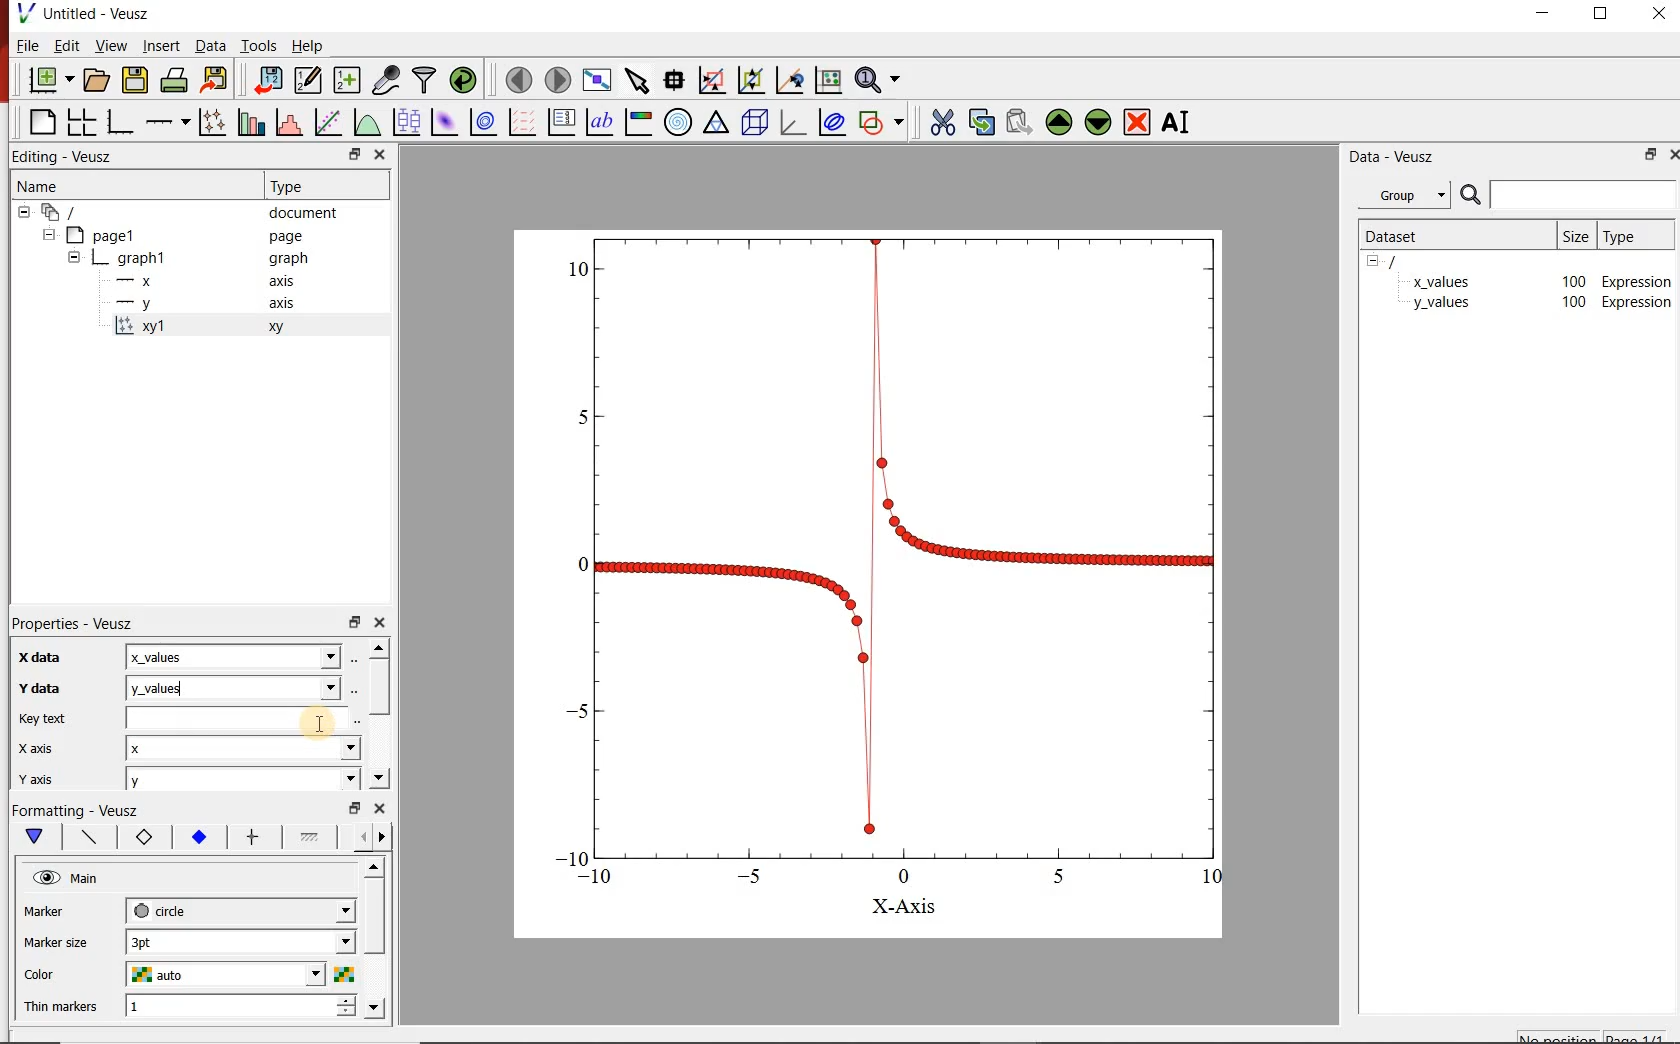 This screenshot has width=1680, height=1044. I want to click on marker fill, so click(198, 836).